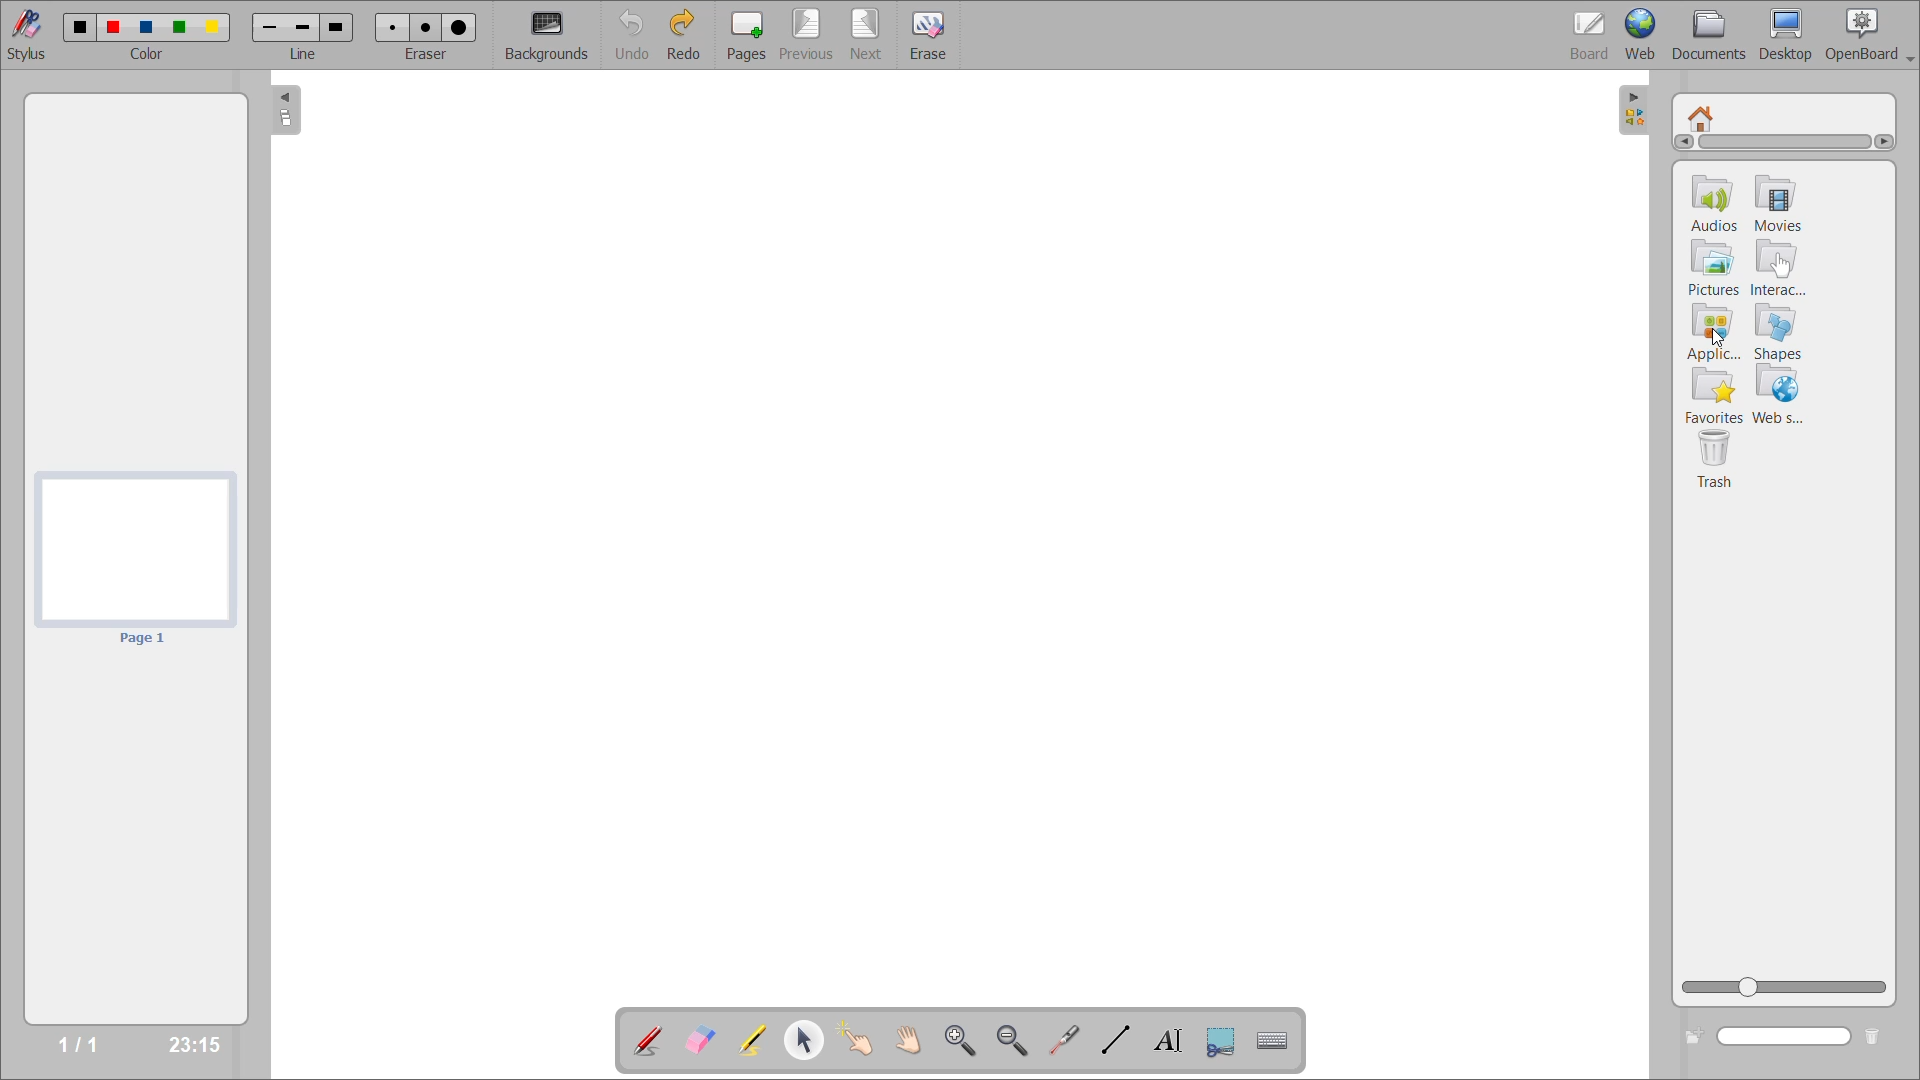  Describe the element at coordinates (634, 33) in the screenshot. I see `undo` at that location.